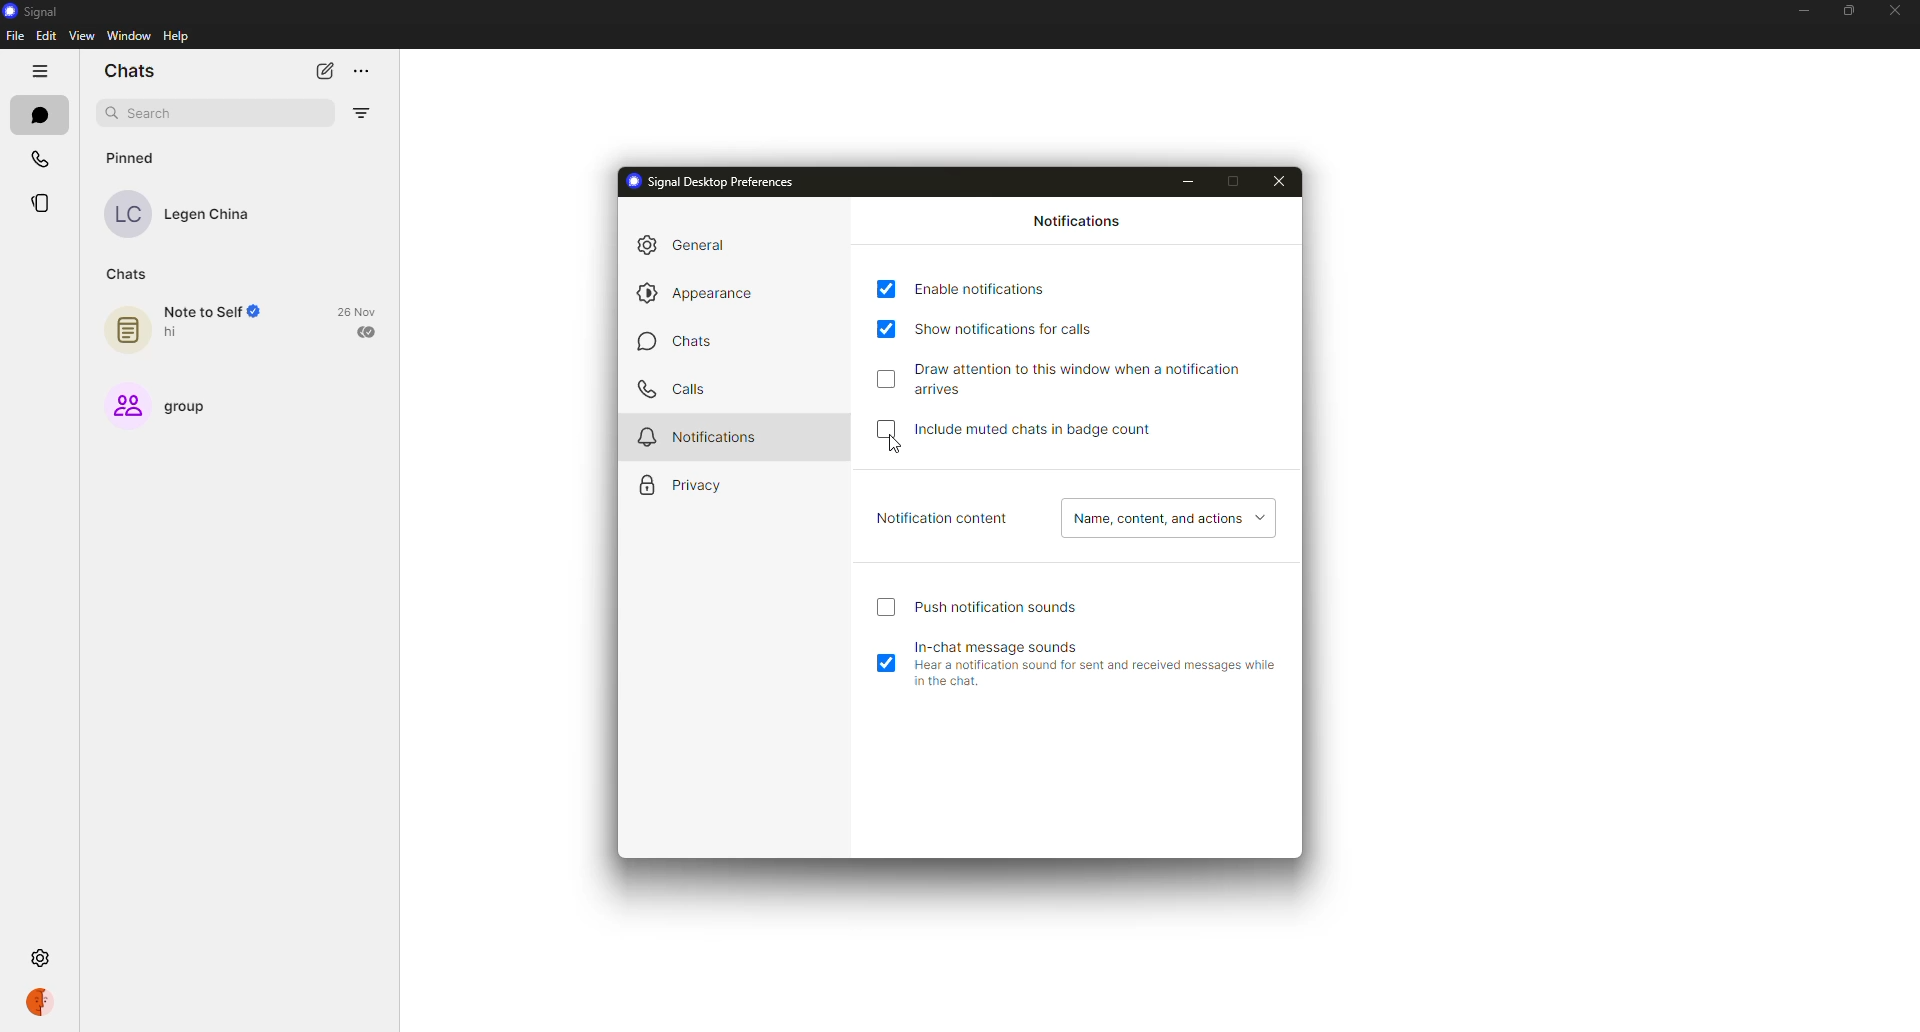 This screenshot has width=1920, height=1032. What do you see at coordinates (1020, 328) in the screenshot?
I see `show notifications for calls` at bounding box center [1020, 328].